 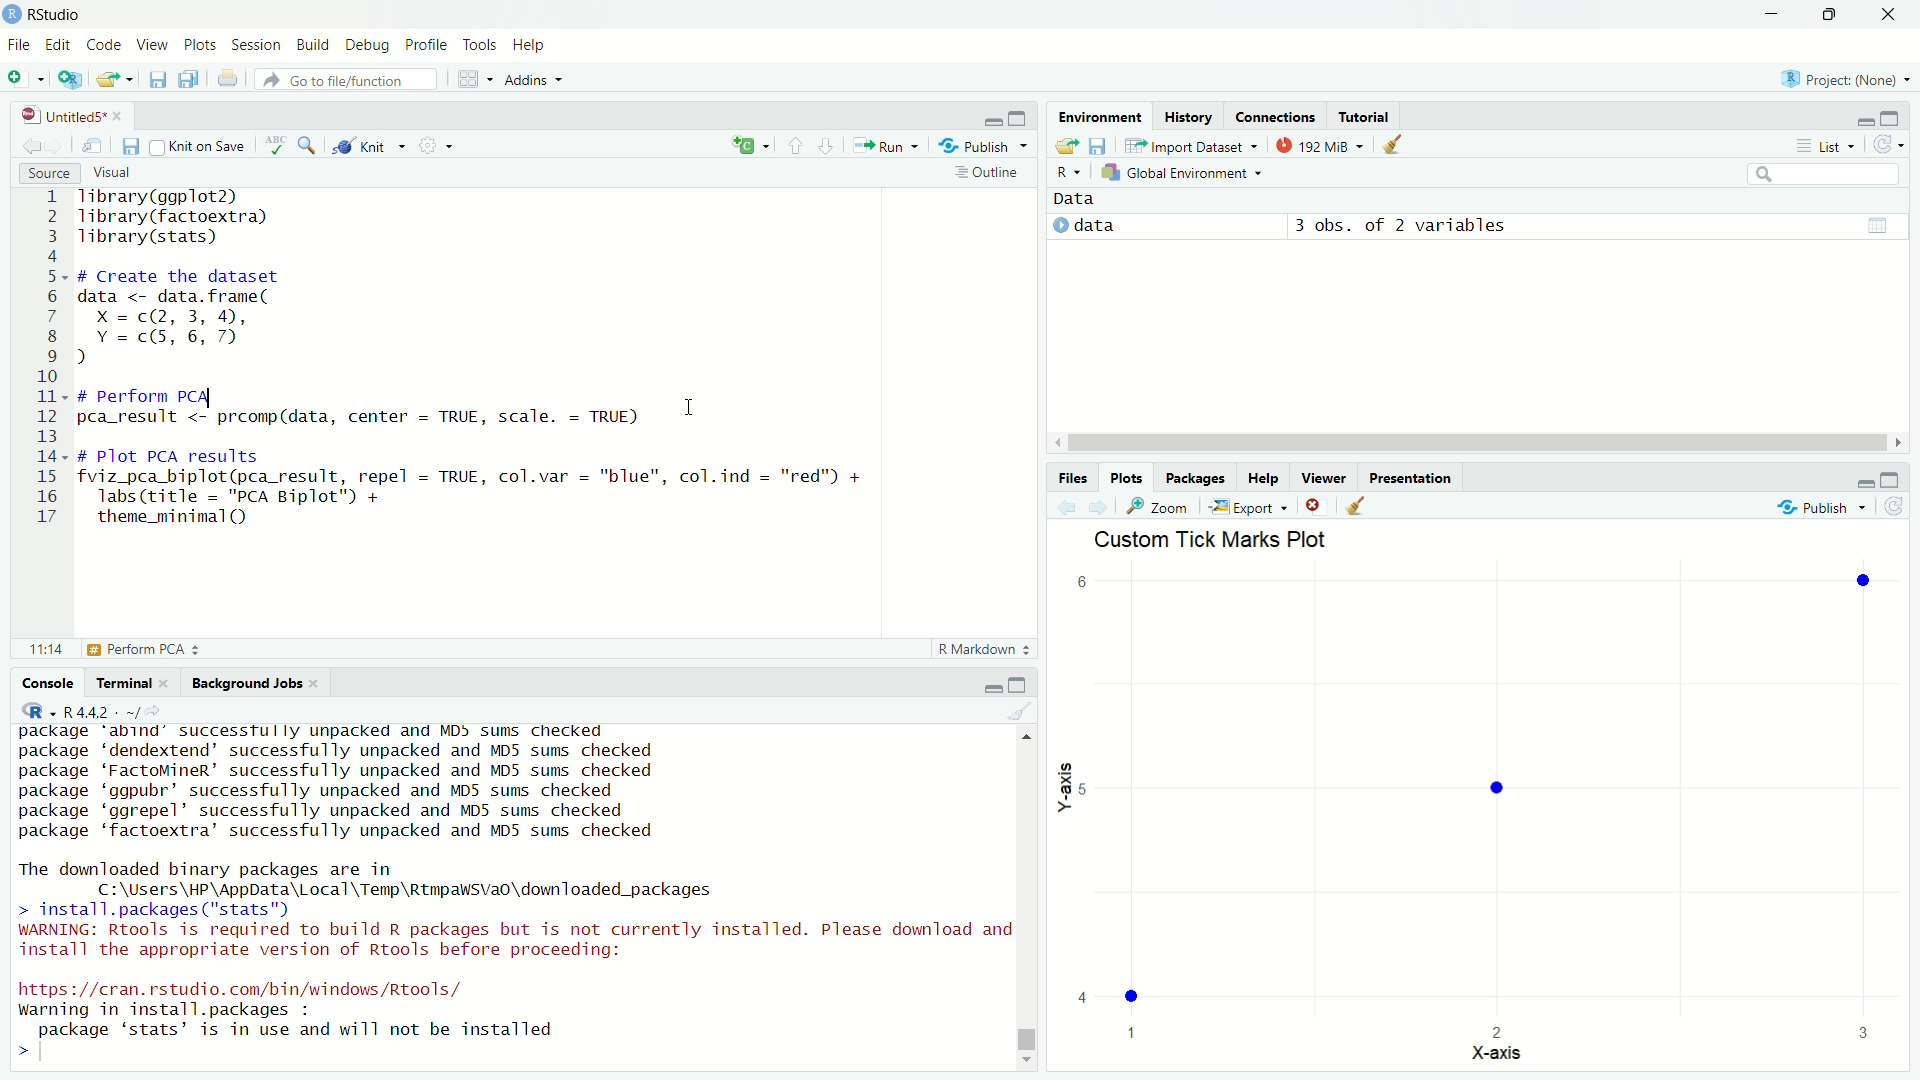 I want to click on refresh, so click(x=1896, y=506).